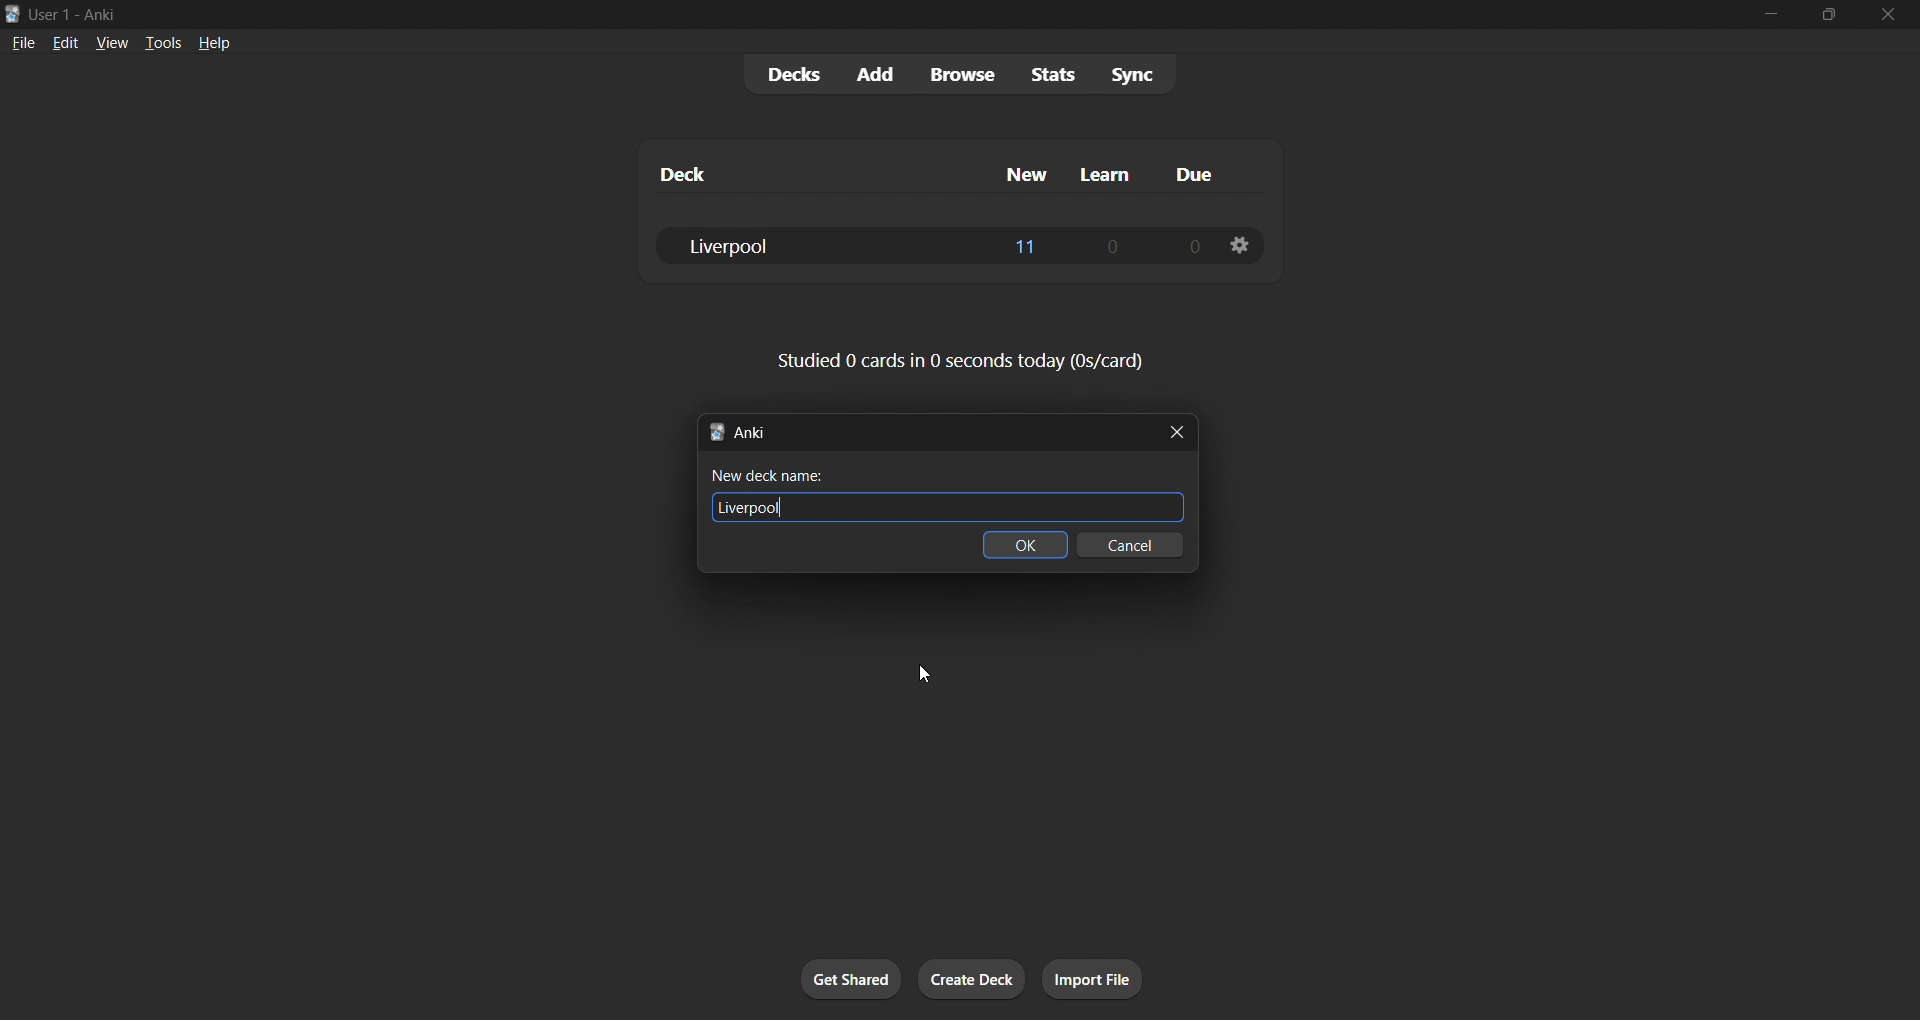 The height and width of the screenshot is (1020, 1920). I want to click on stats, so click(1046, 74).